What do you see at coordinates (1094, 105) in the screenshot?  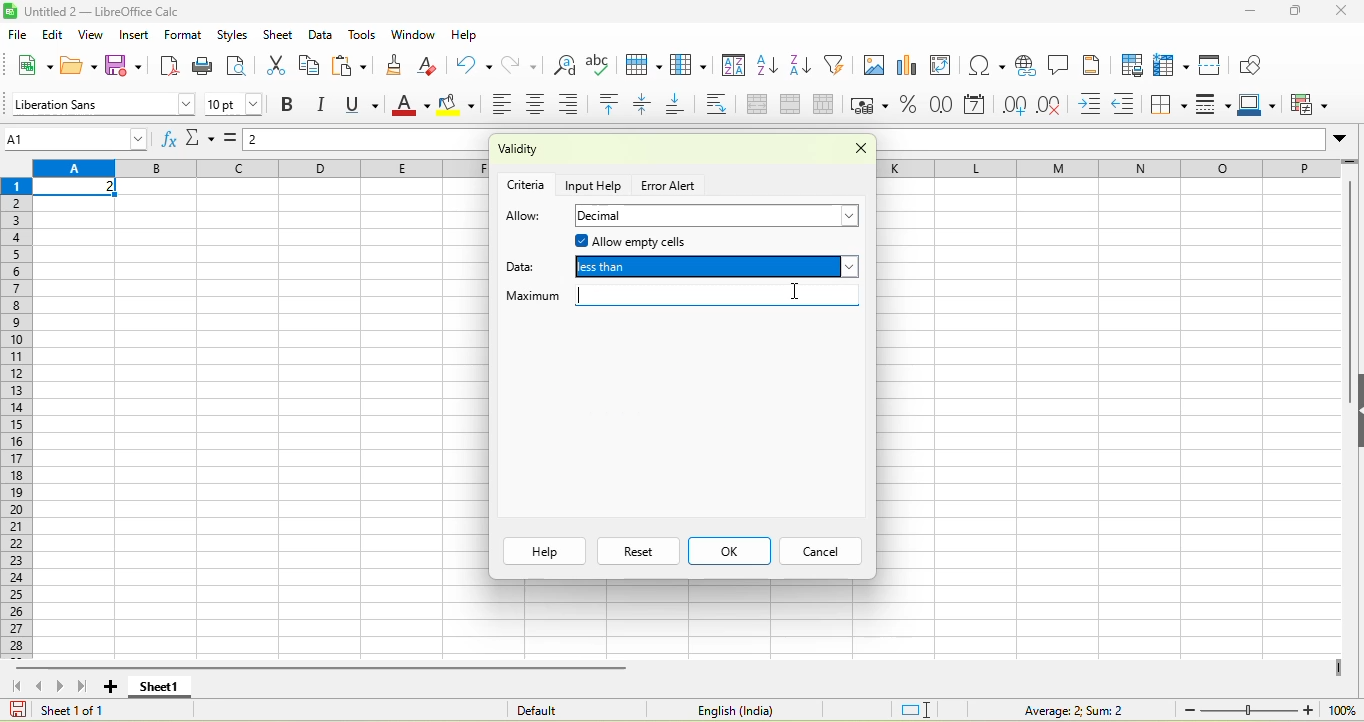 I see `increase indent` at bounding box center [1094, 105].